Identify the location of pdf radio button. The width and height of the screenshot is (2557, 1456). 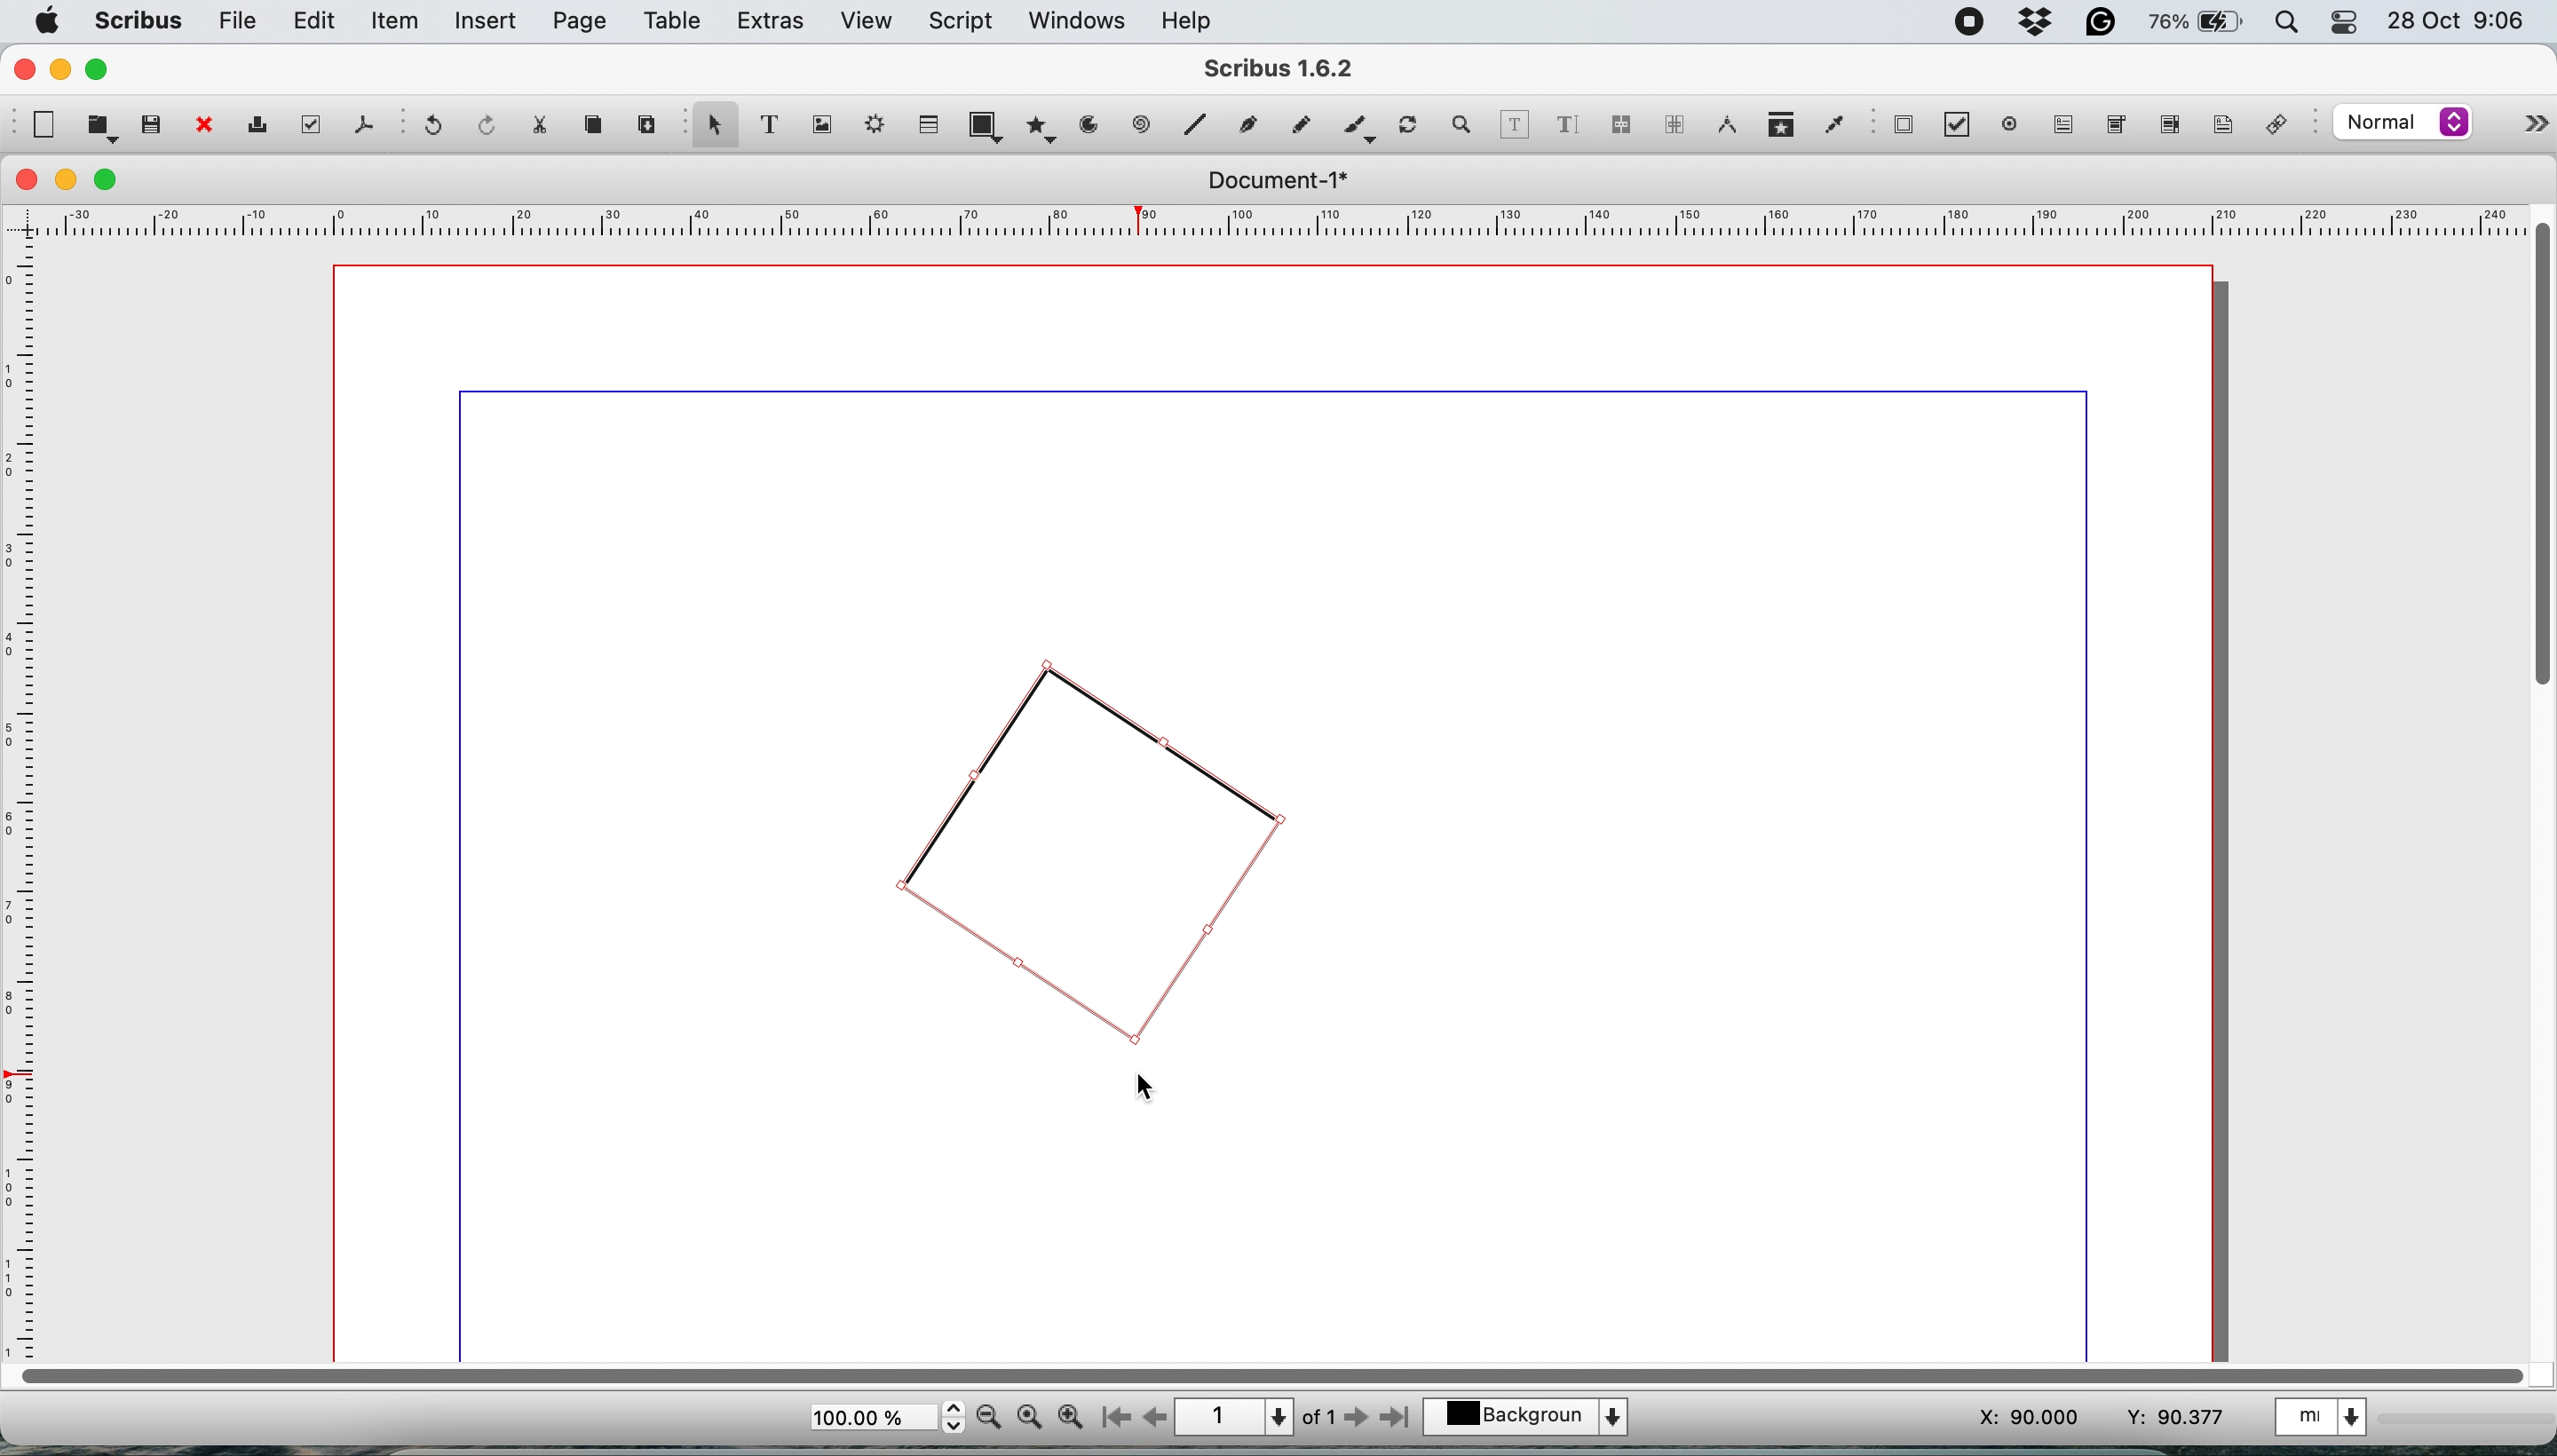
(2005, 124).